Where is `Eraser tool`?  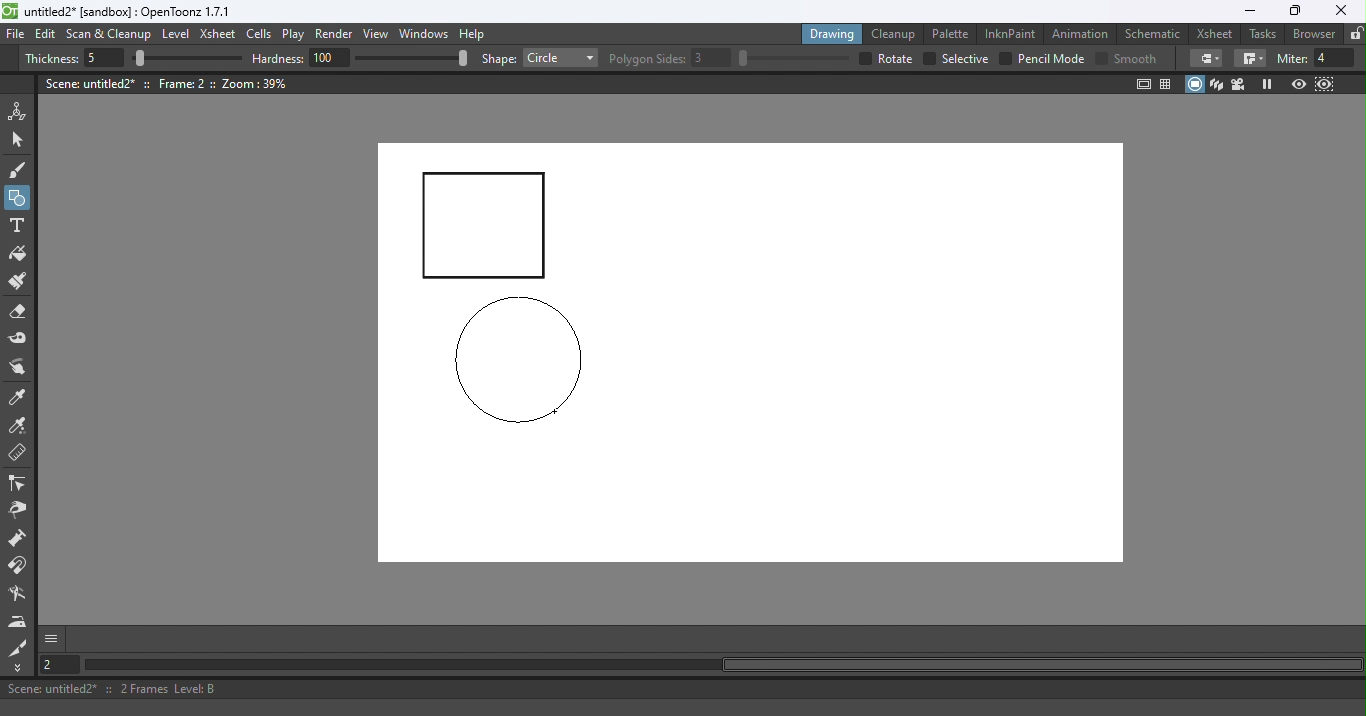
Eraser tool is located at coordinates (23, 312).